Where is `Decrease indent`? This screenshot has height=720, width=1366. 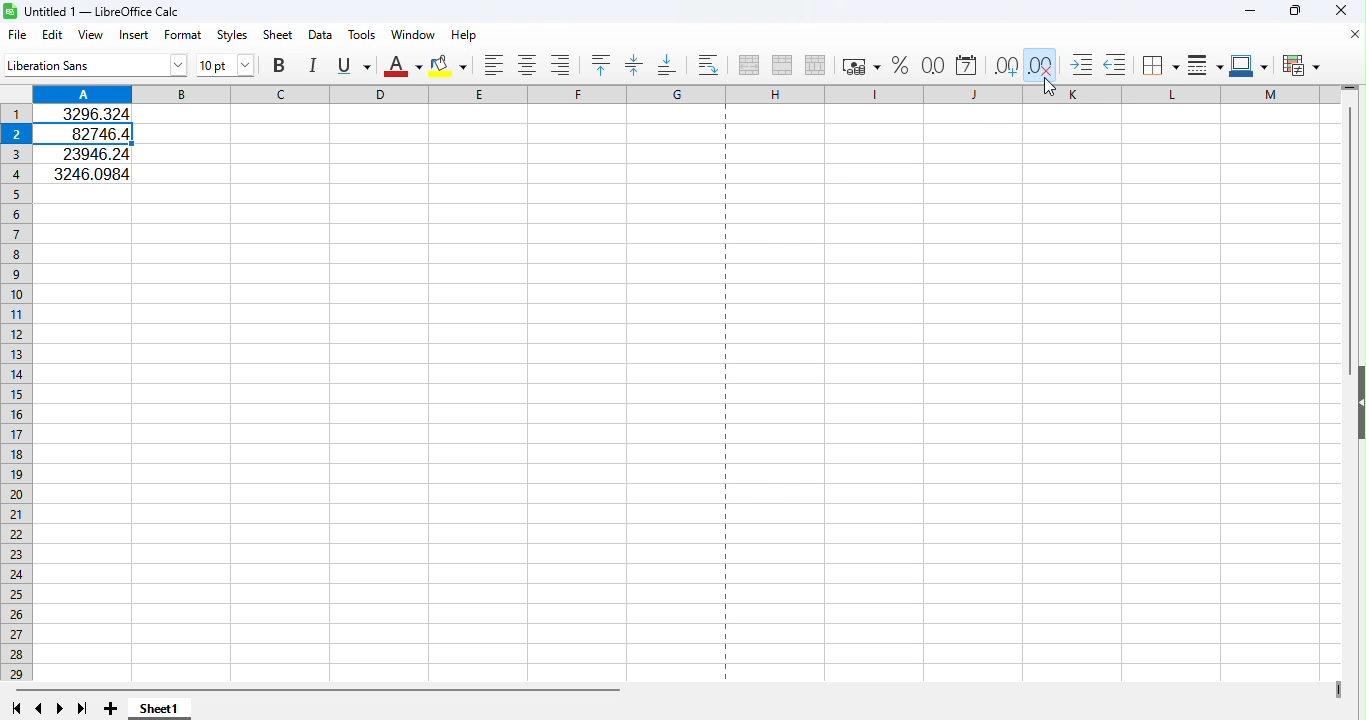
Decrease indent is located at coordinates (1114, 64).